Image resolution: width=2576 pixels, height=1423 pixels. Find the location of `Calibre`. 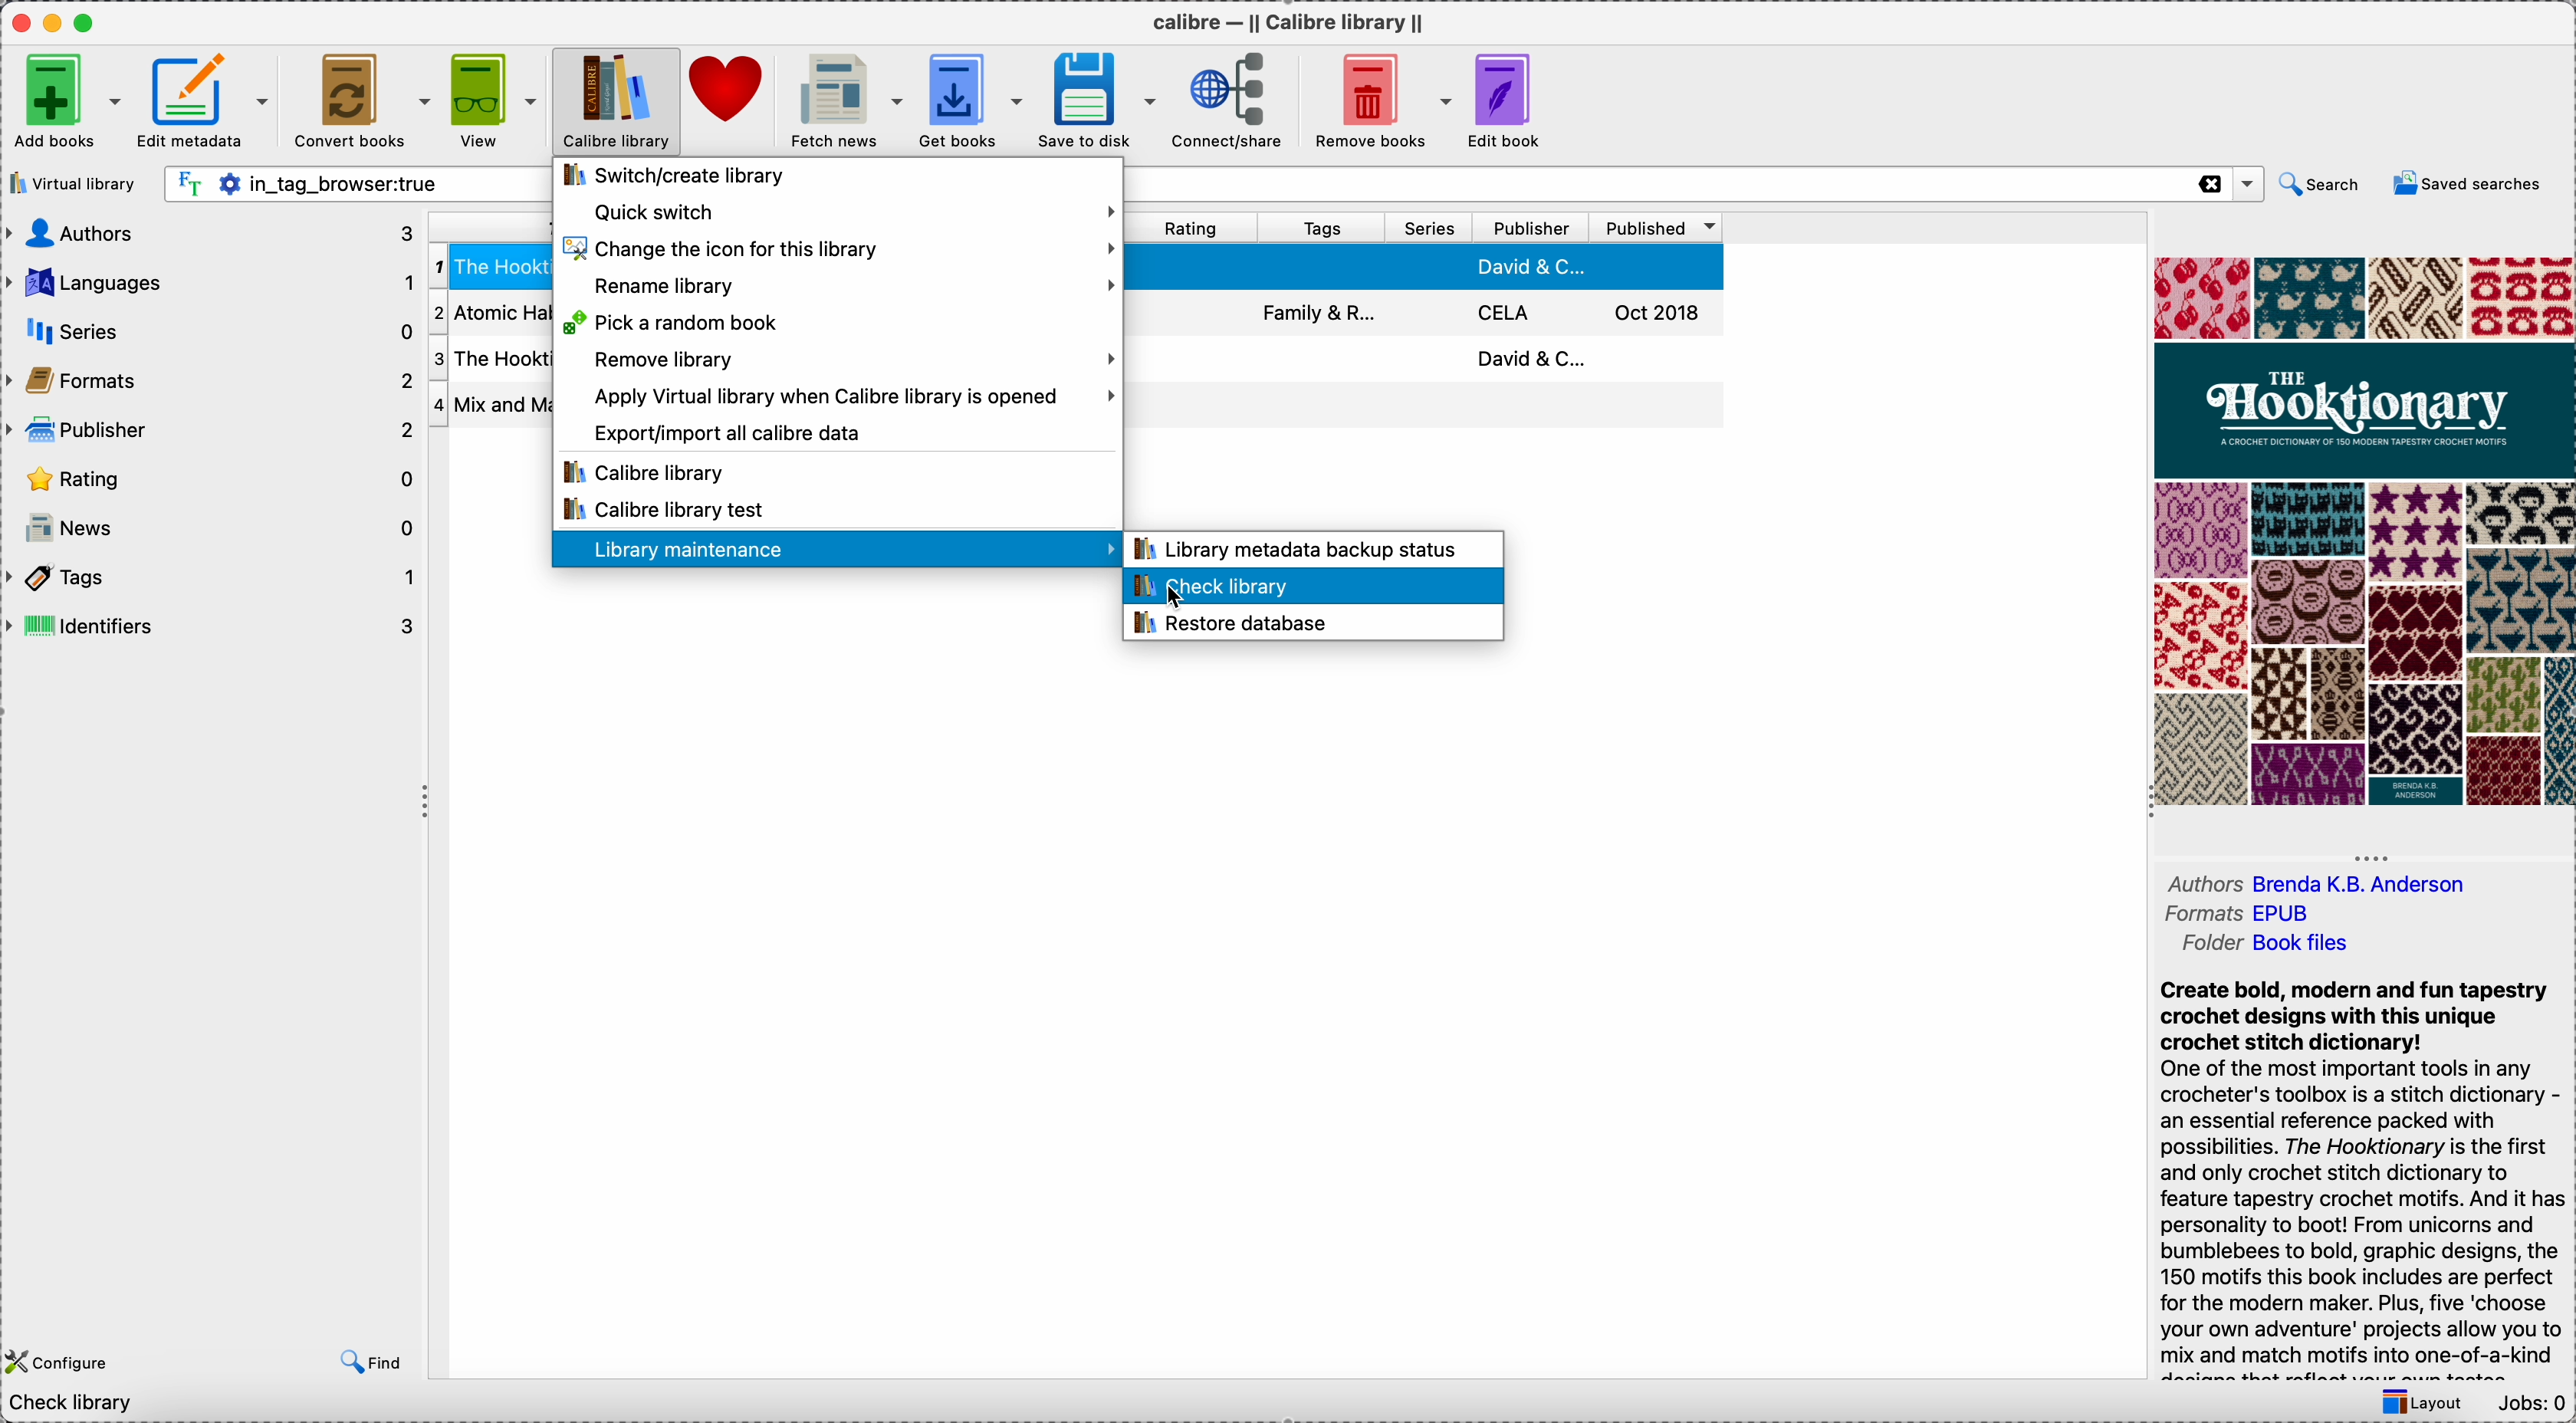

Calibre is located at coordinates (1294, 20).